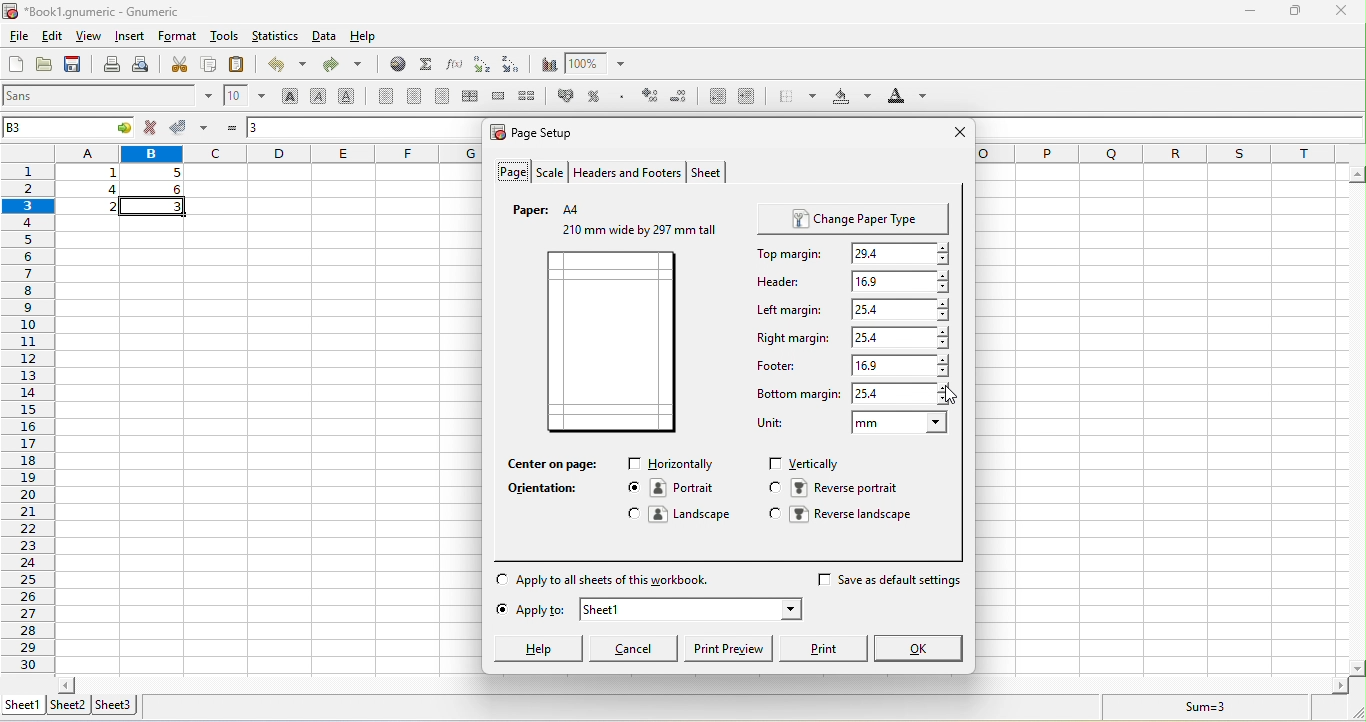  I want to click on copy, so click(210, 65).